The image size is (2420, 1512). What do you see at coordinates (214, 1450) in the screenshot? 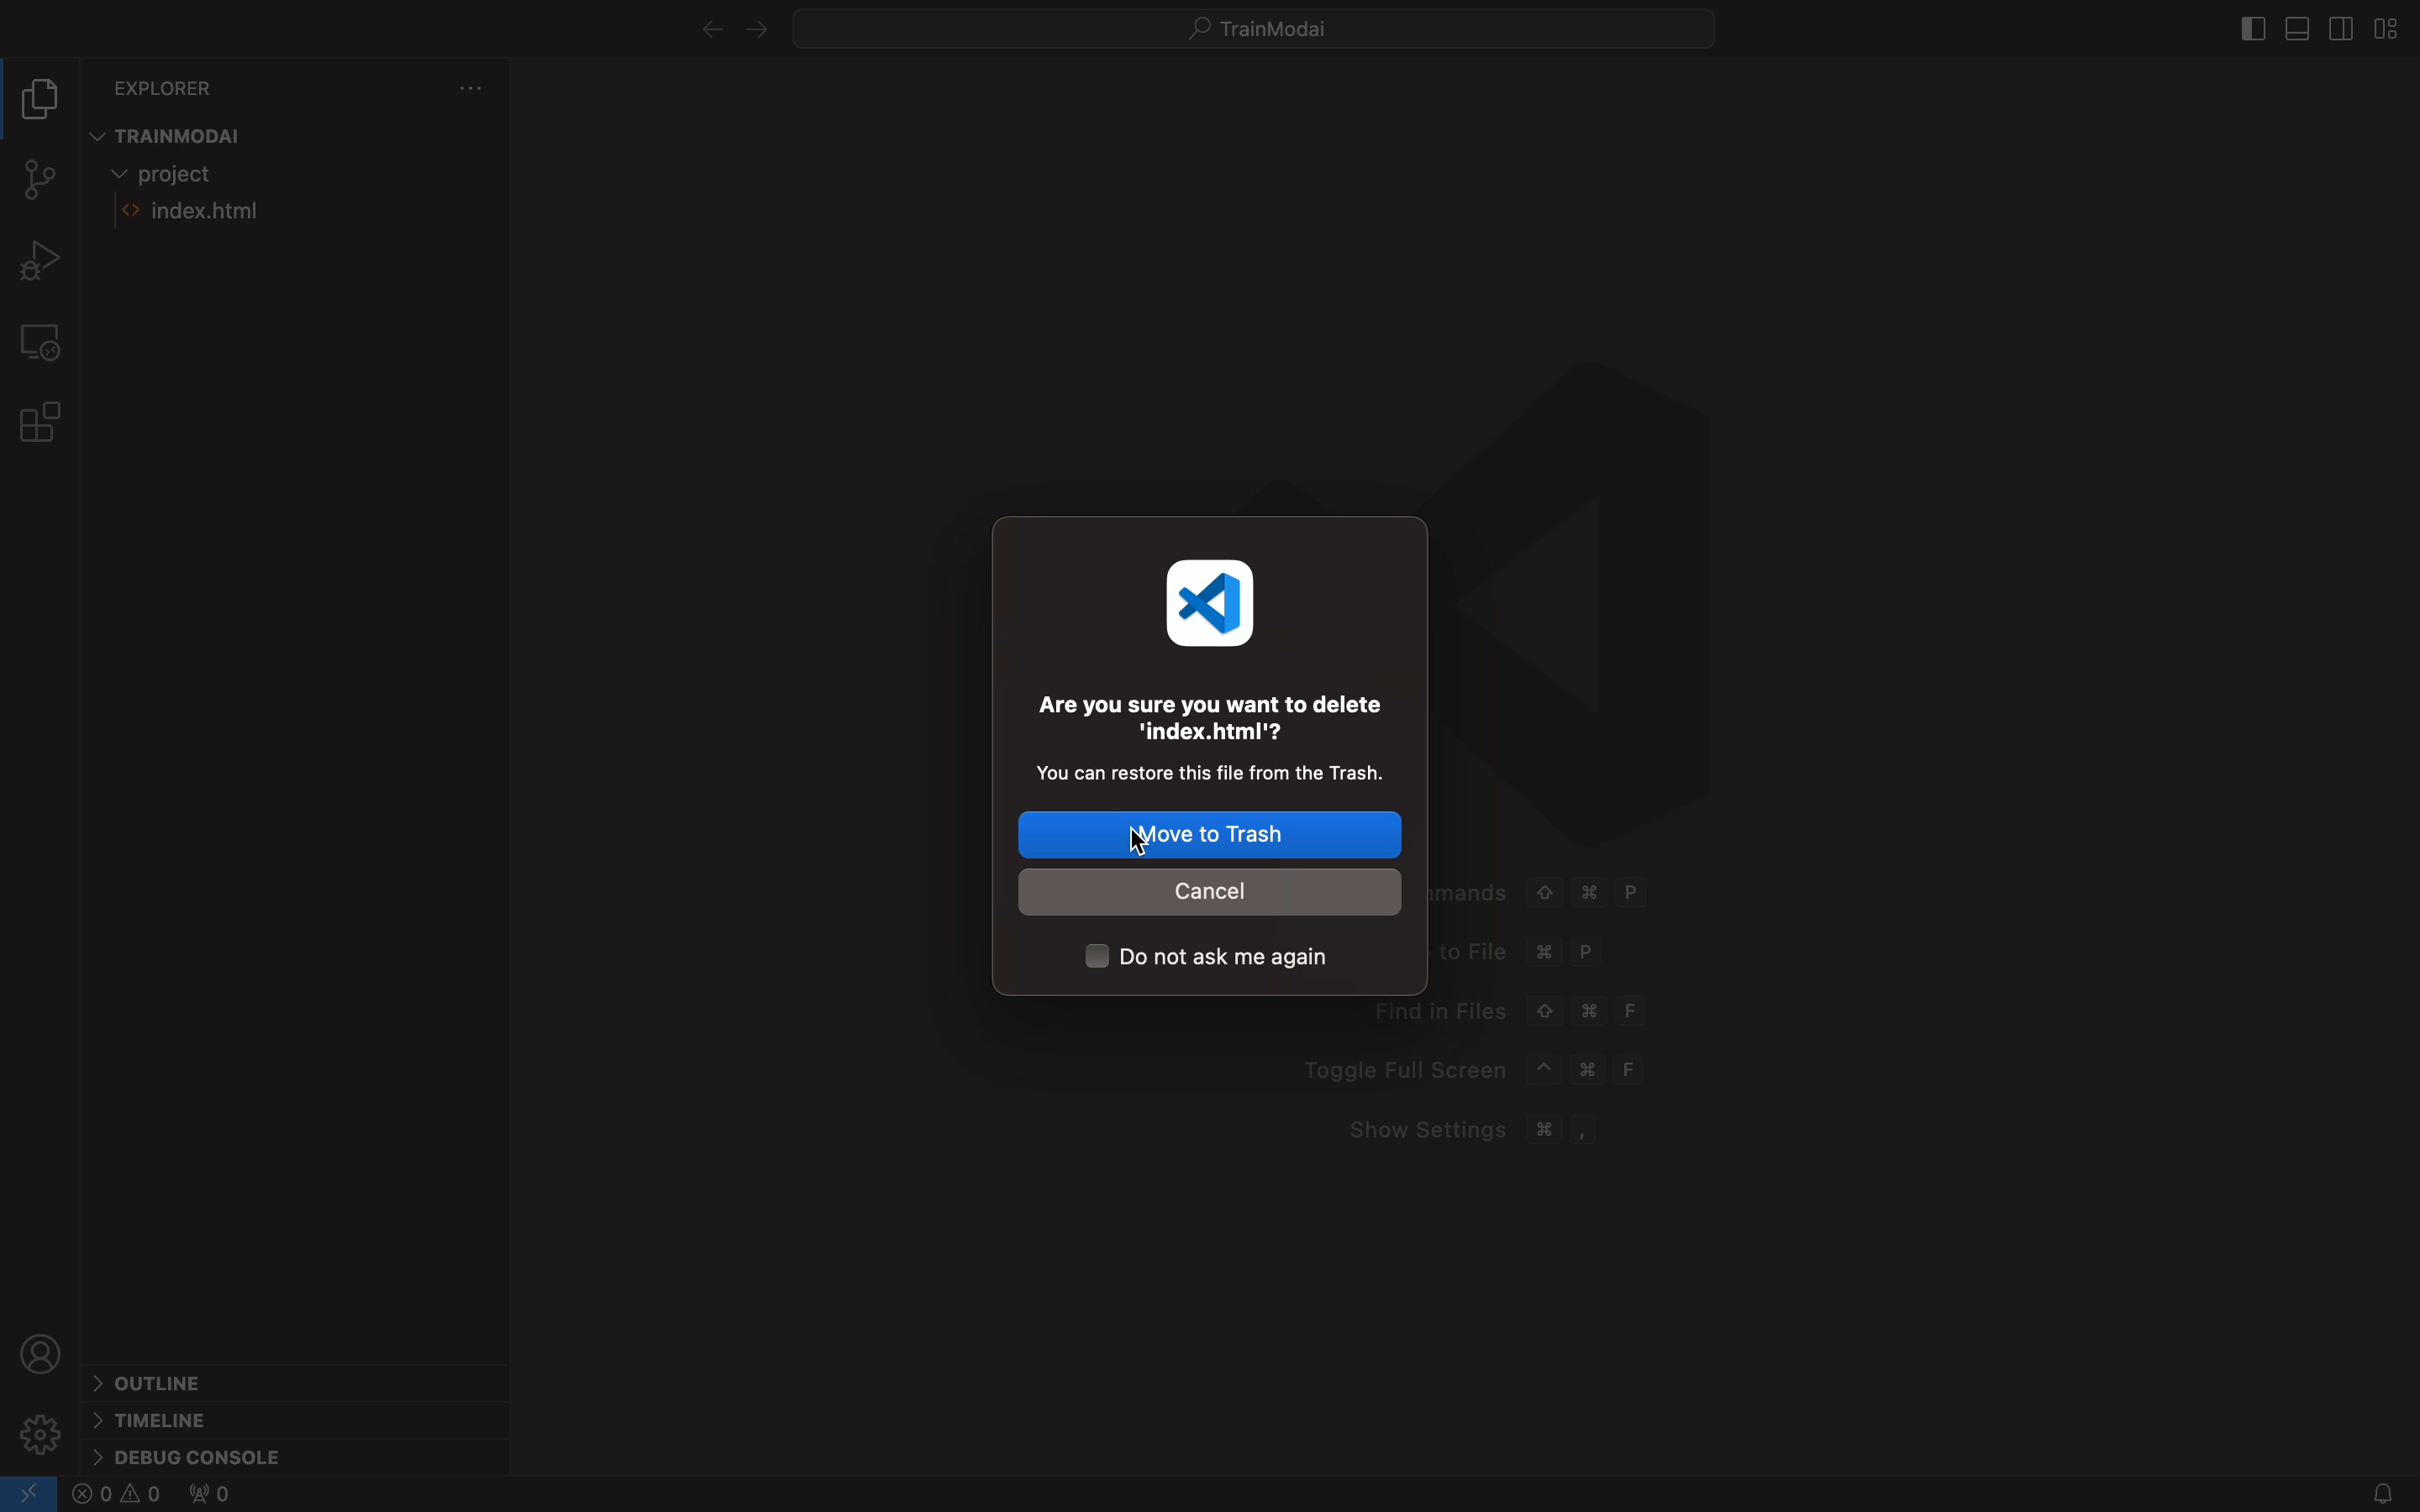
I see `debug console` at bounding box center [214, 1450].